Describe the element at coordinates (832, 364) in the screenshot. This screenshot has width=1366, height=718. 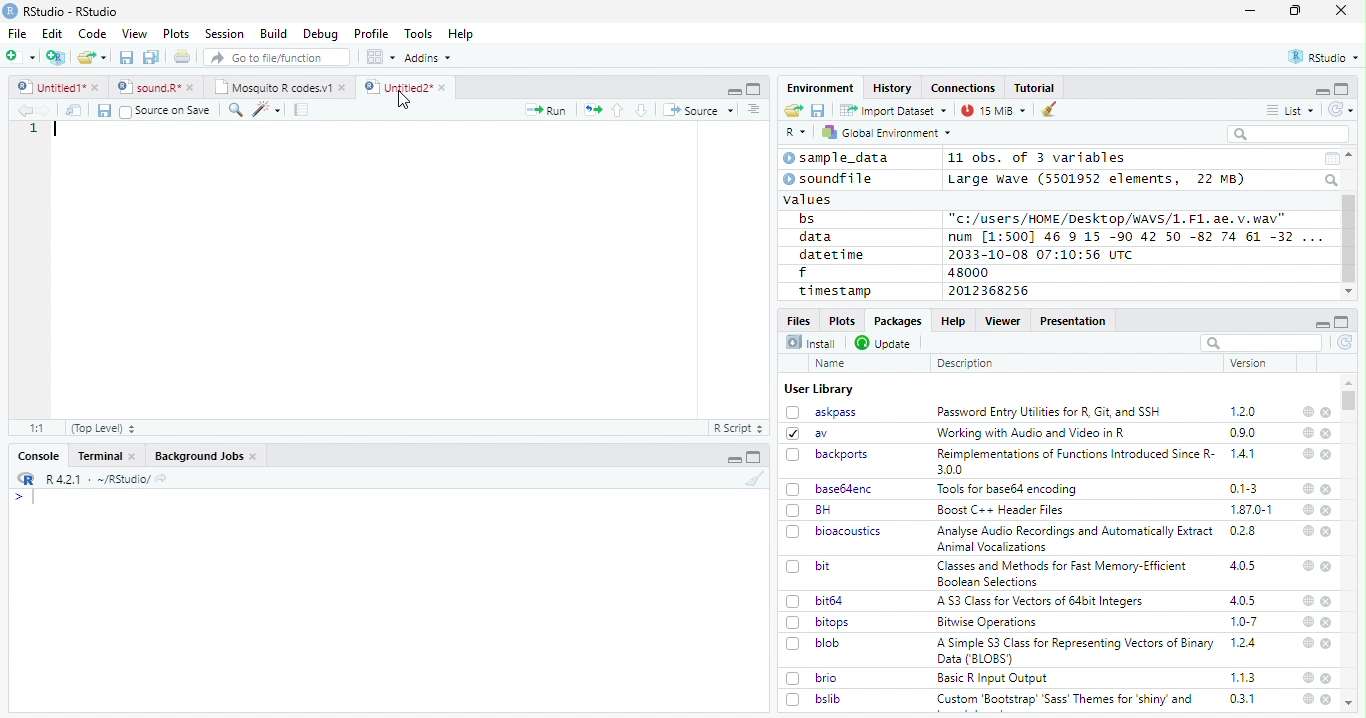
I see `Name` at that location.